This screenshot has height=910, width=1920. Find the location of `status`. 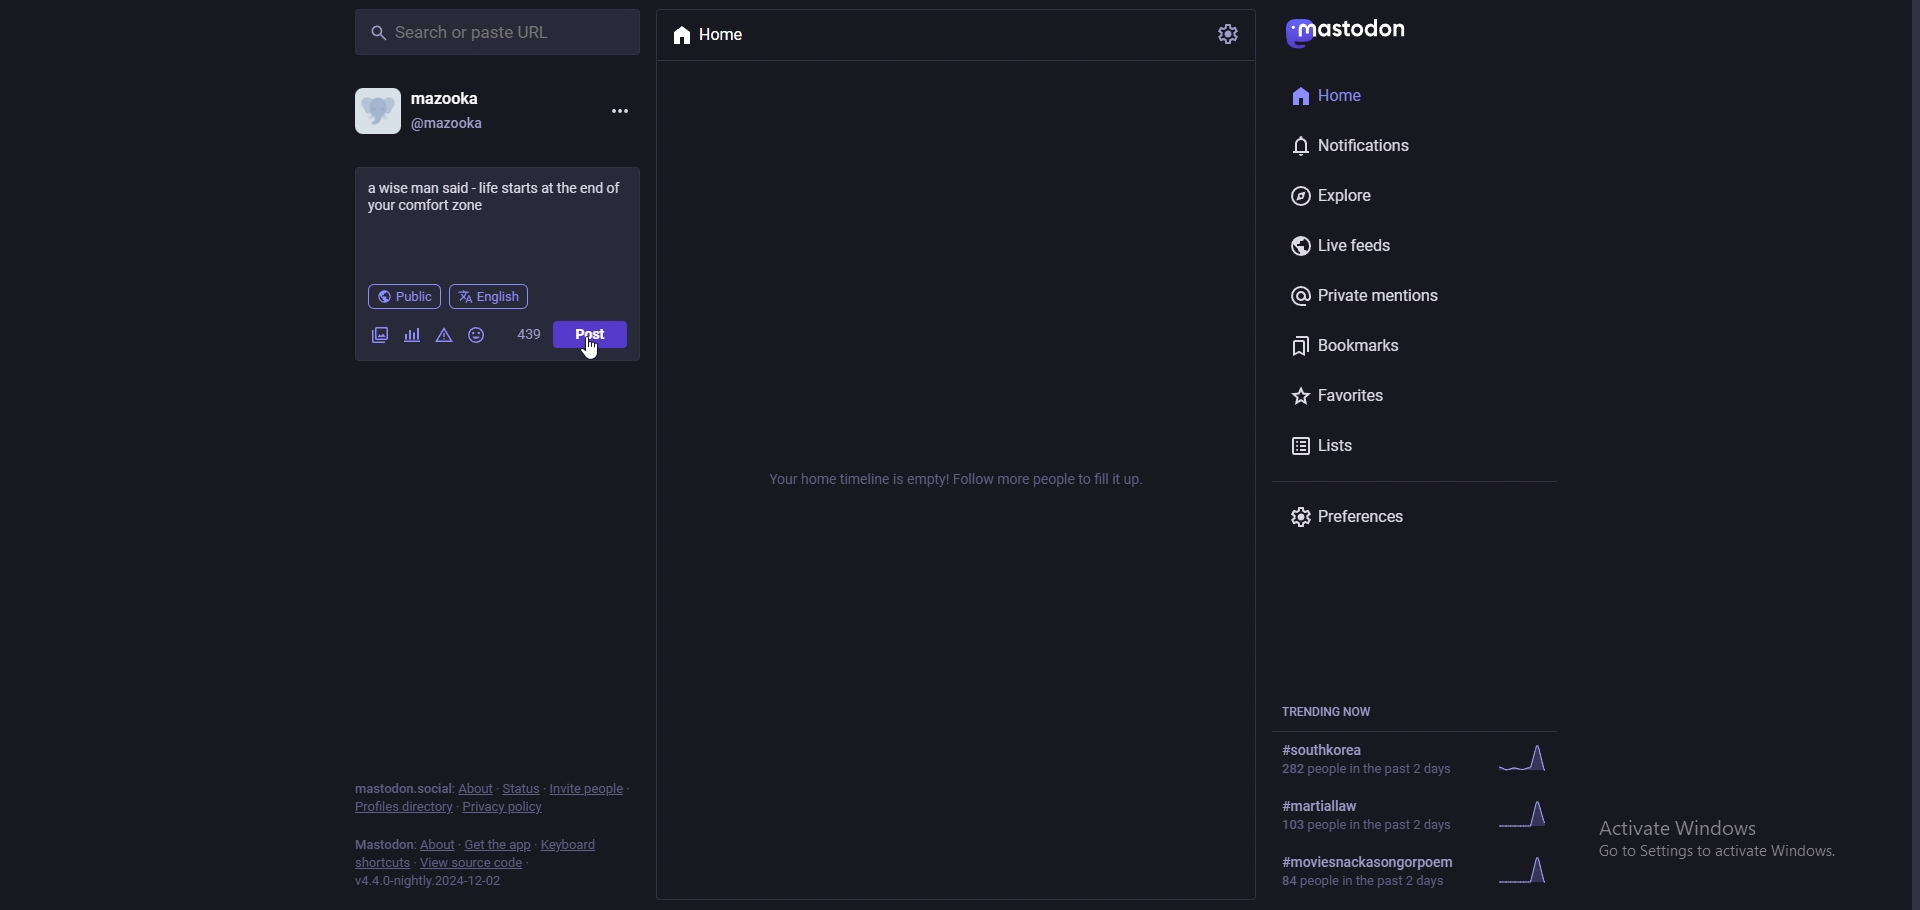

status is located at coordinates (494, 221).